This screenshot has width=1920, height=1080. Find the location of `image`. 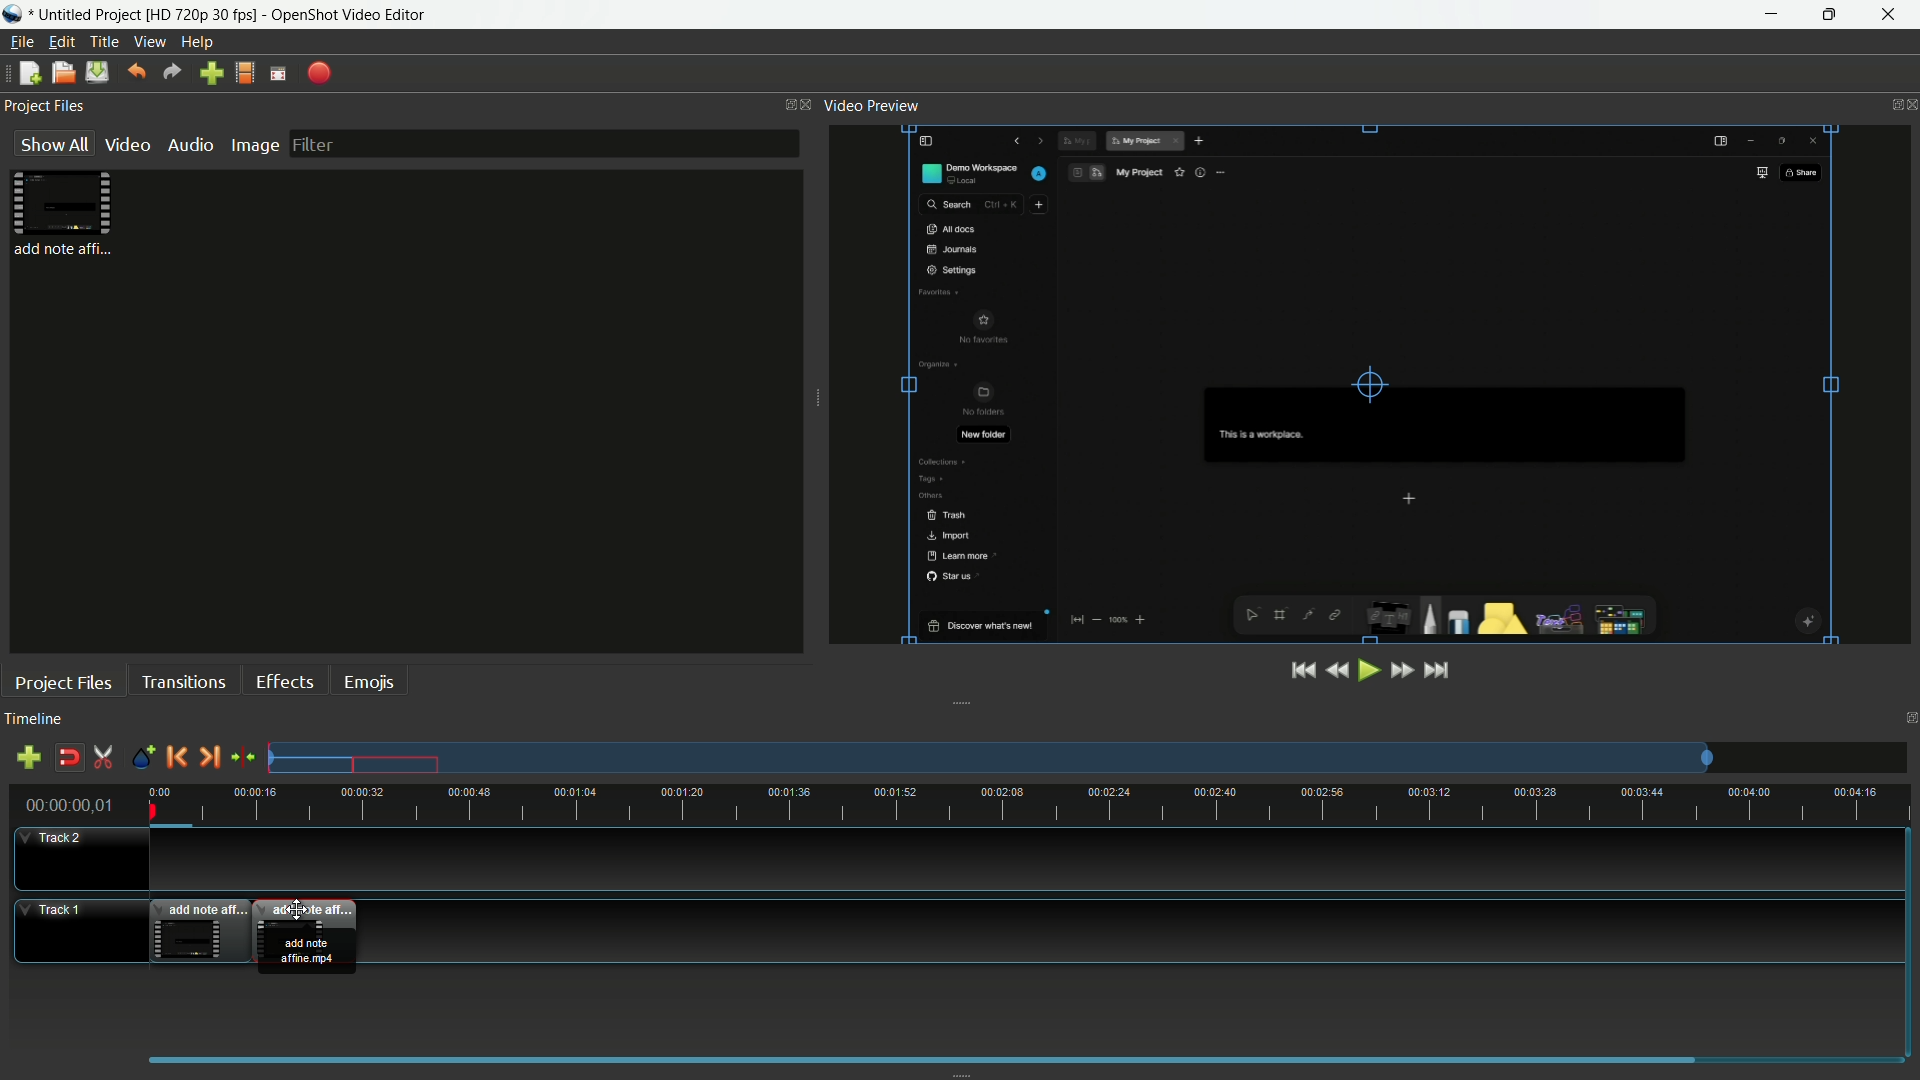

image is located at coordinates (254, 144).